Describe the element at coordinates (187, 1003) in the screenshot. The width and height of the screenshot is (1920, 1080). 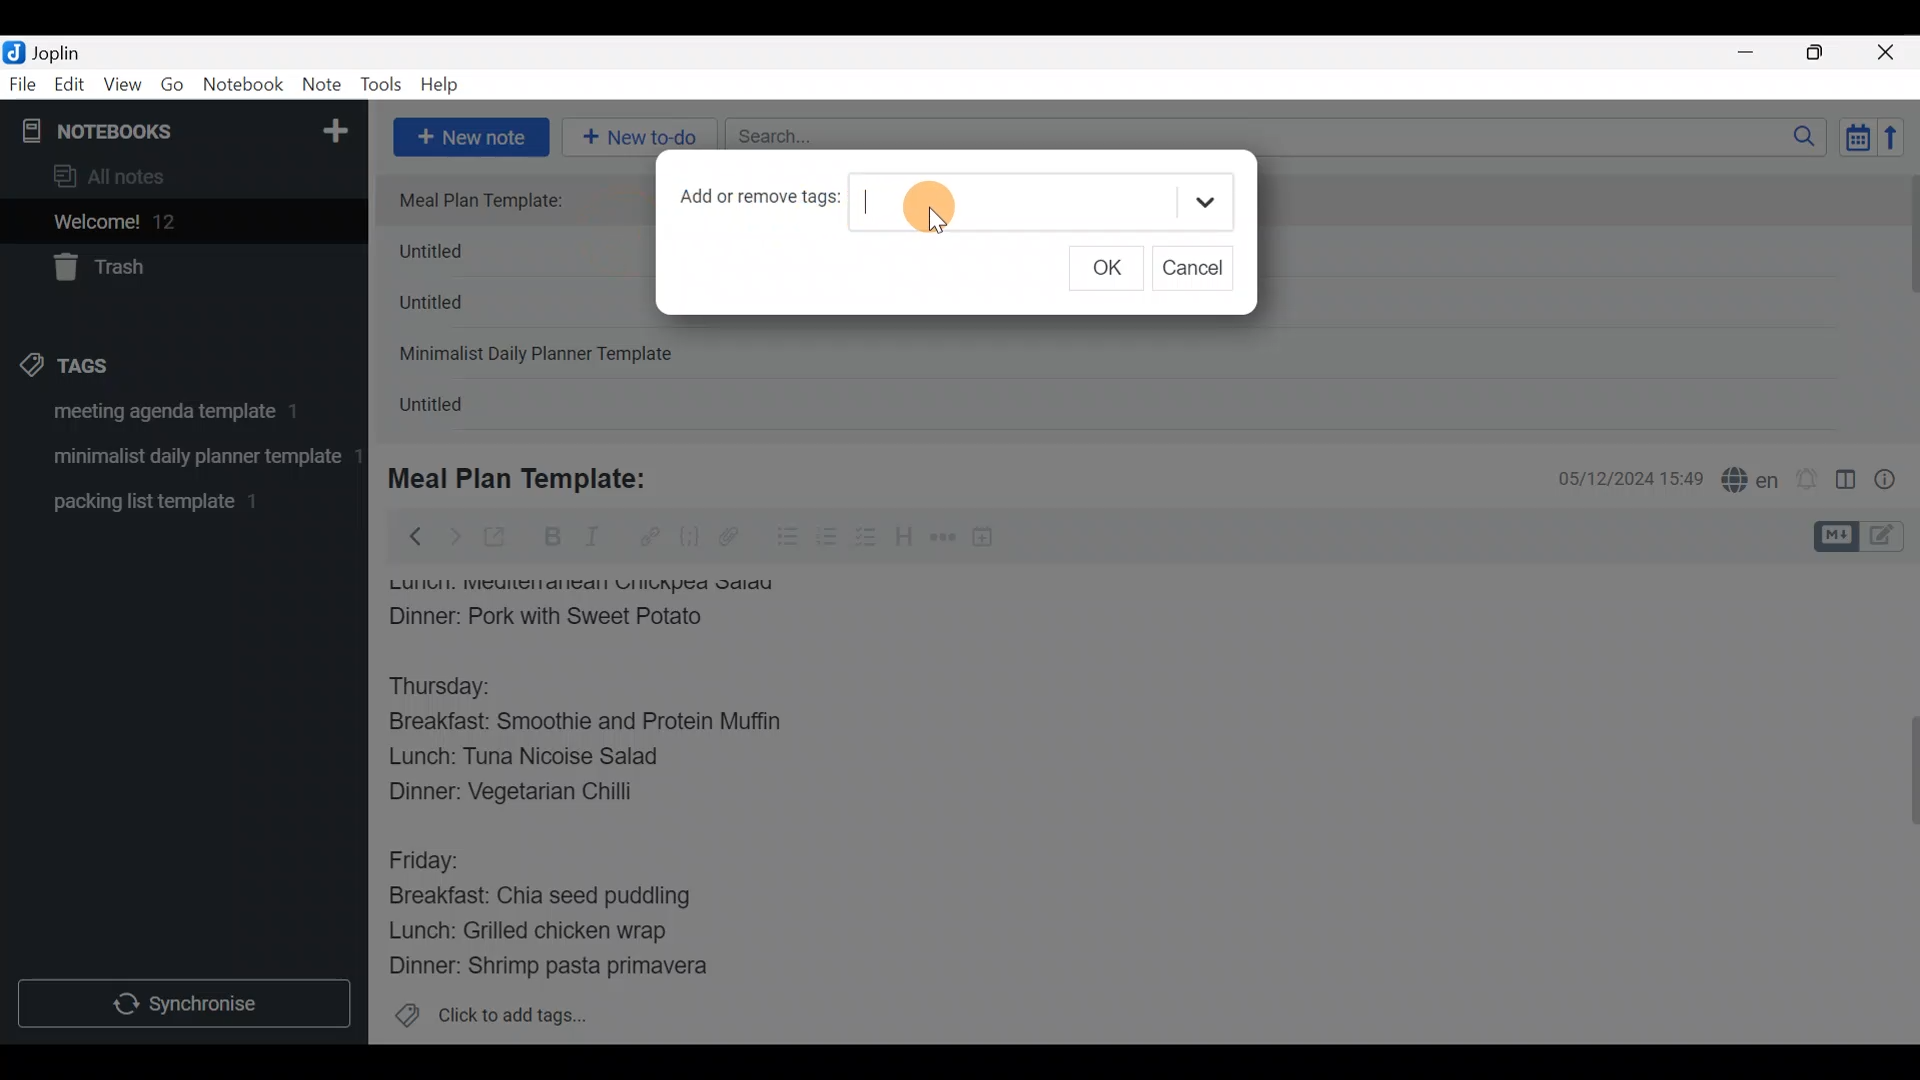
I see `Synchronize` at that location.